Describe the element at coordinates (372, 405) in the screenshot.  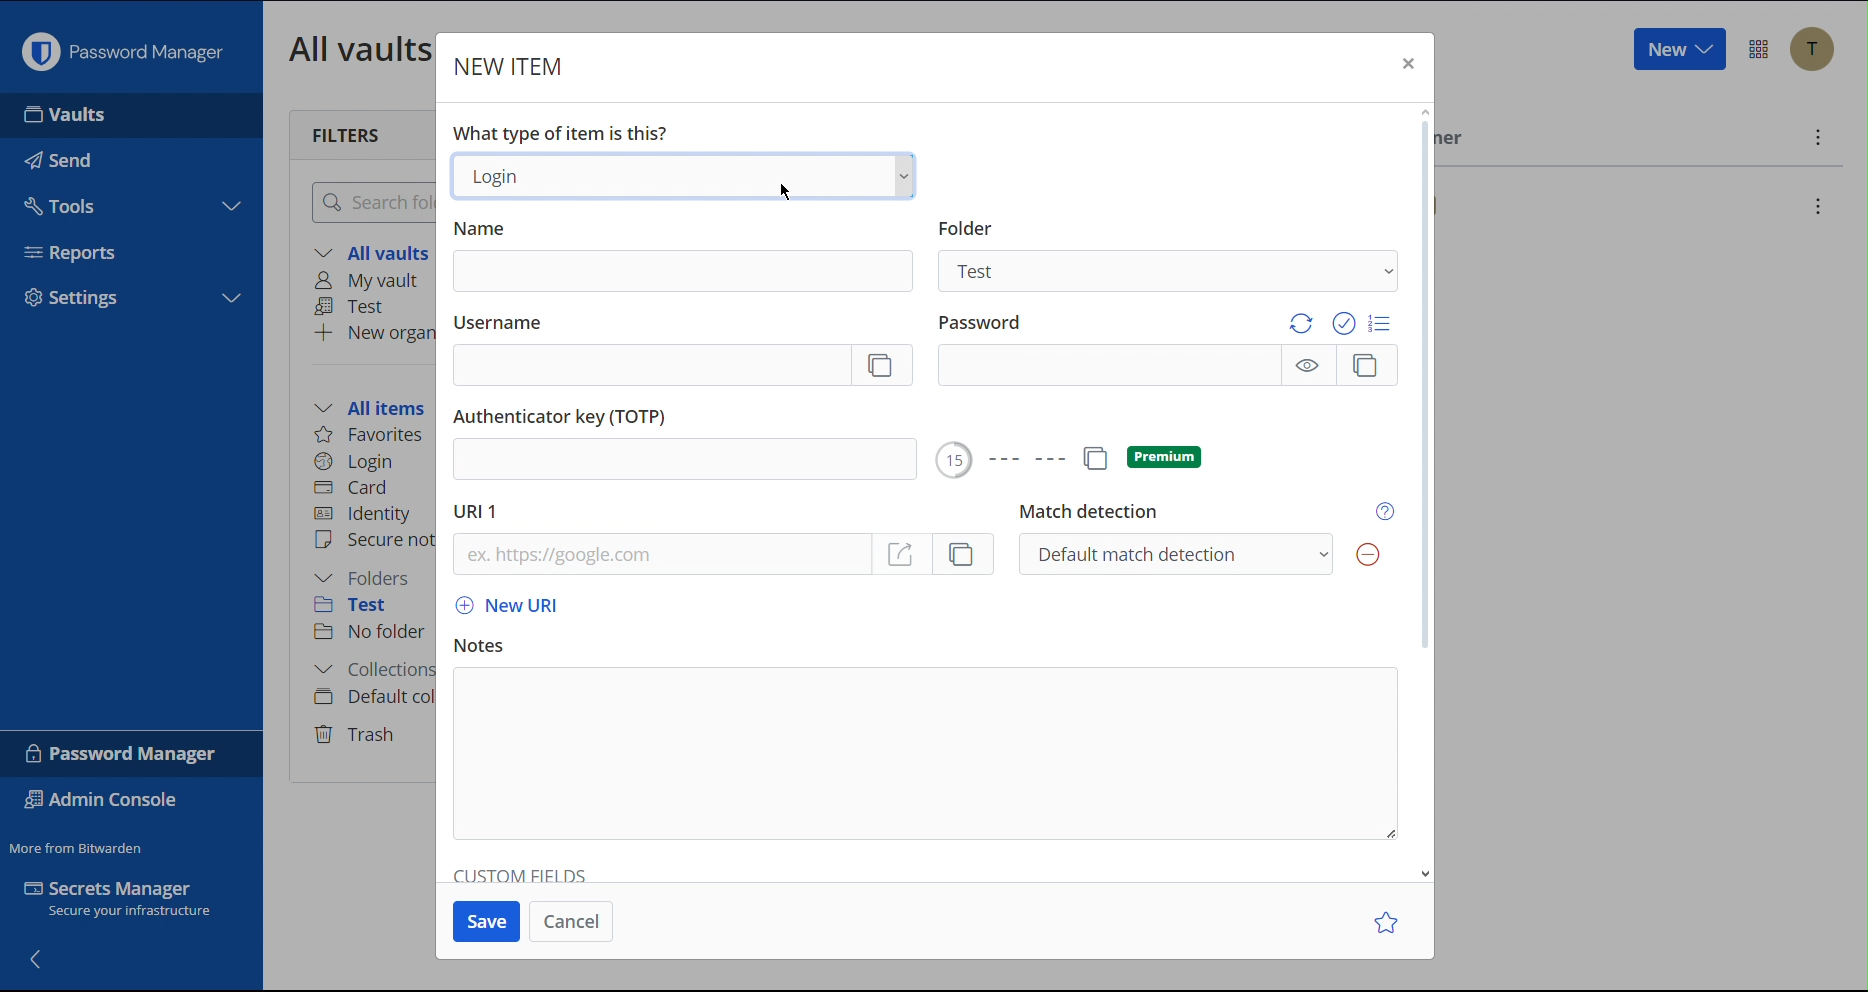
I see `All items` at that location.